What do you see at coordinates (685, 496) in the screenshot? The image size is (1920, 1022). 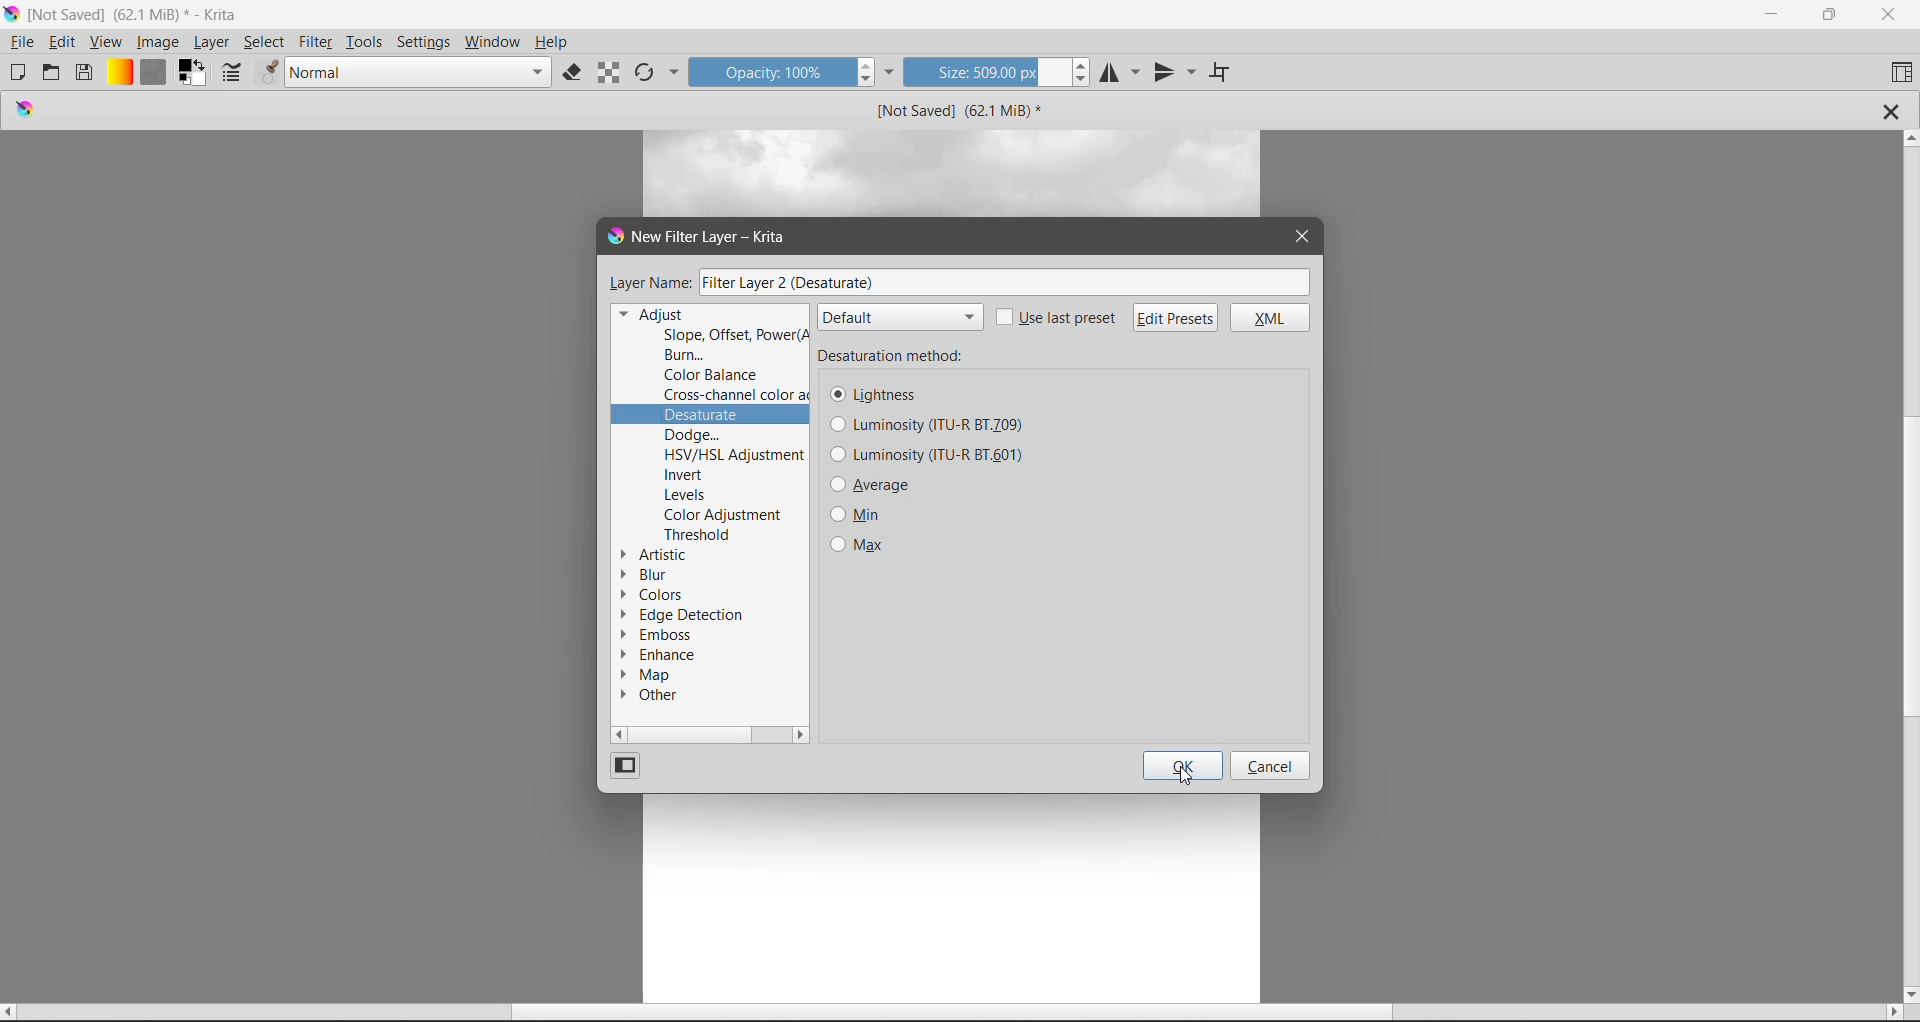 I see `Levels` at bounding box center [685, 496].